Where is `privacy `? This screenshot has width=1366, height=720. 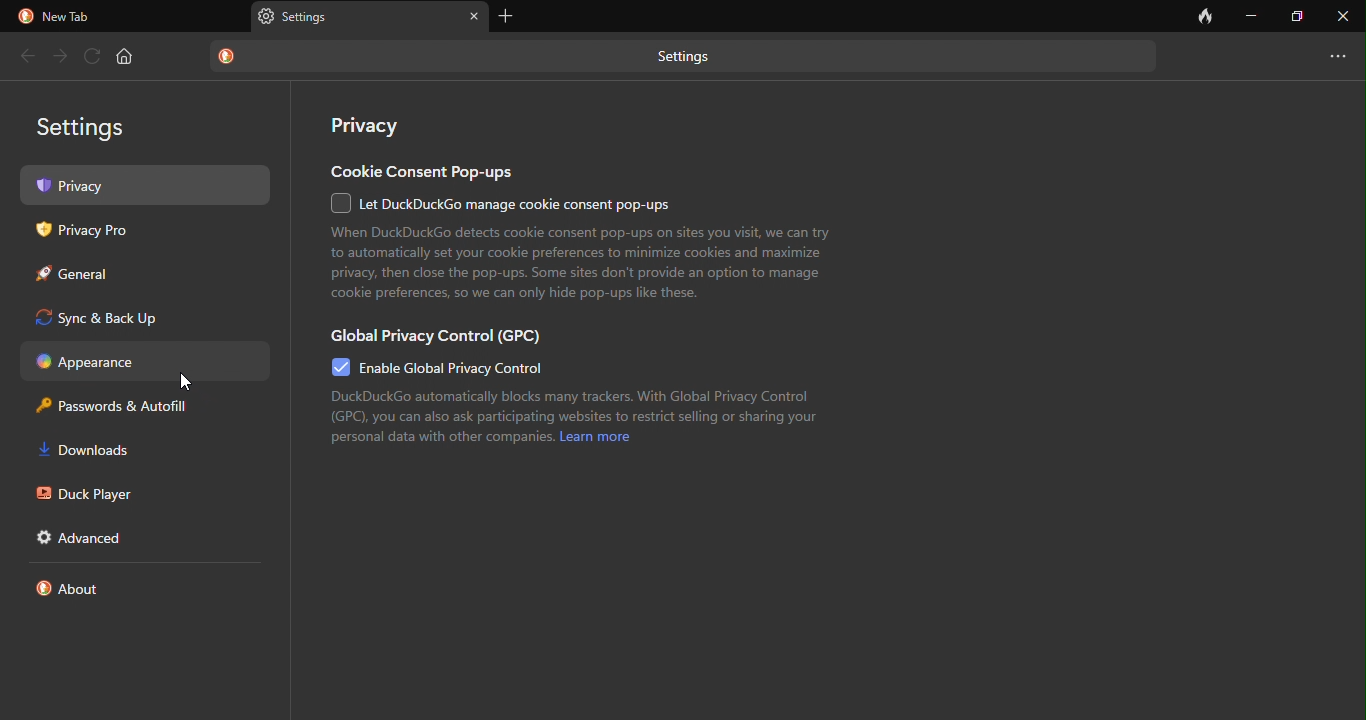
privacy  is located at coordinates (149, 185).